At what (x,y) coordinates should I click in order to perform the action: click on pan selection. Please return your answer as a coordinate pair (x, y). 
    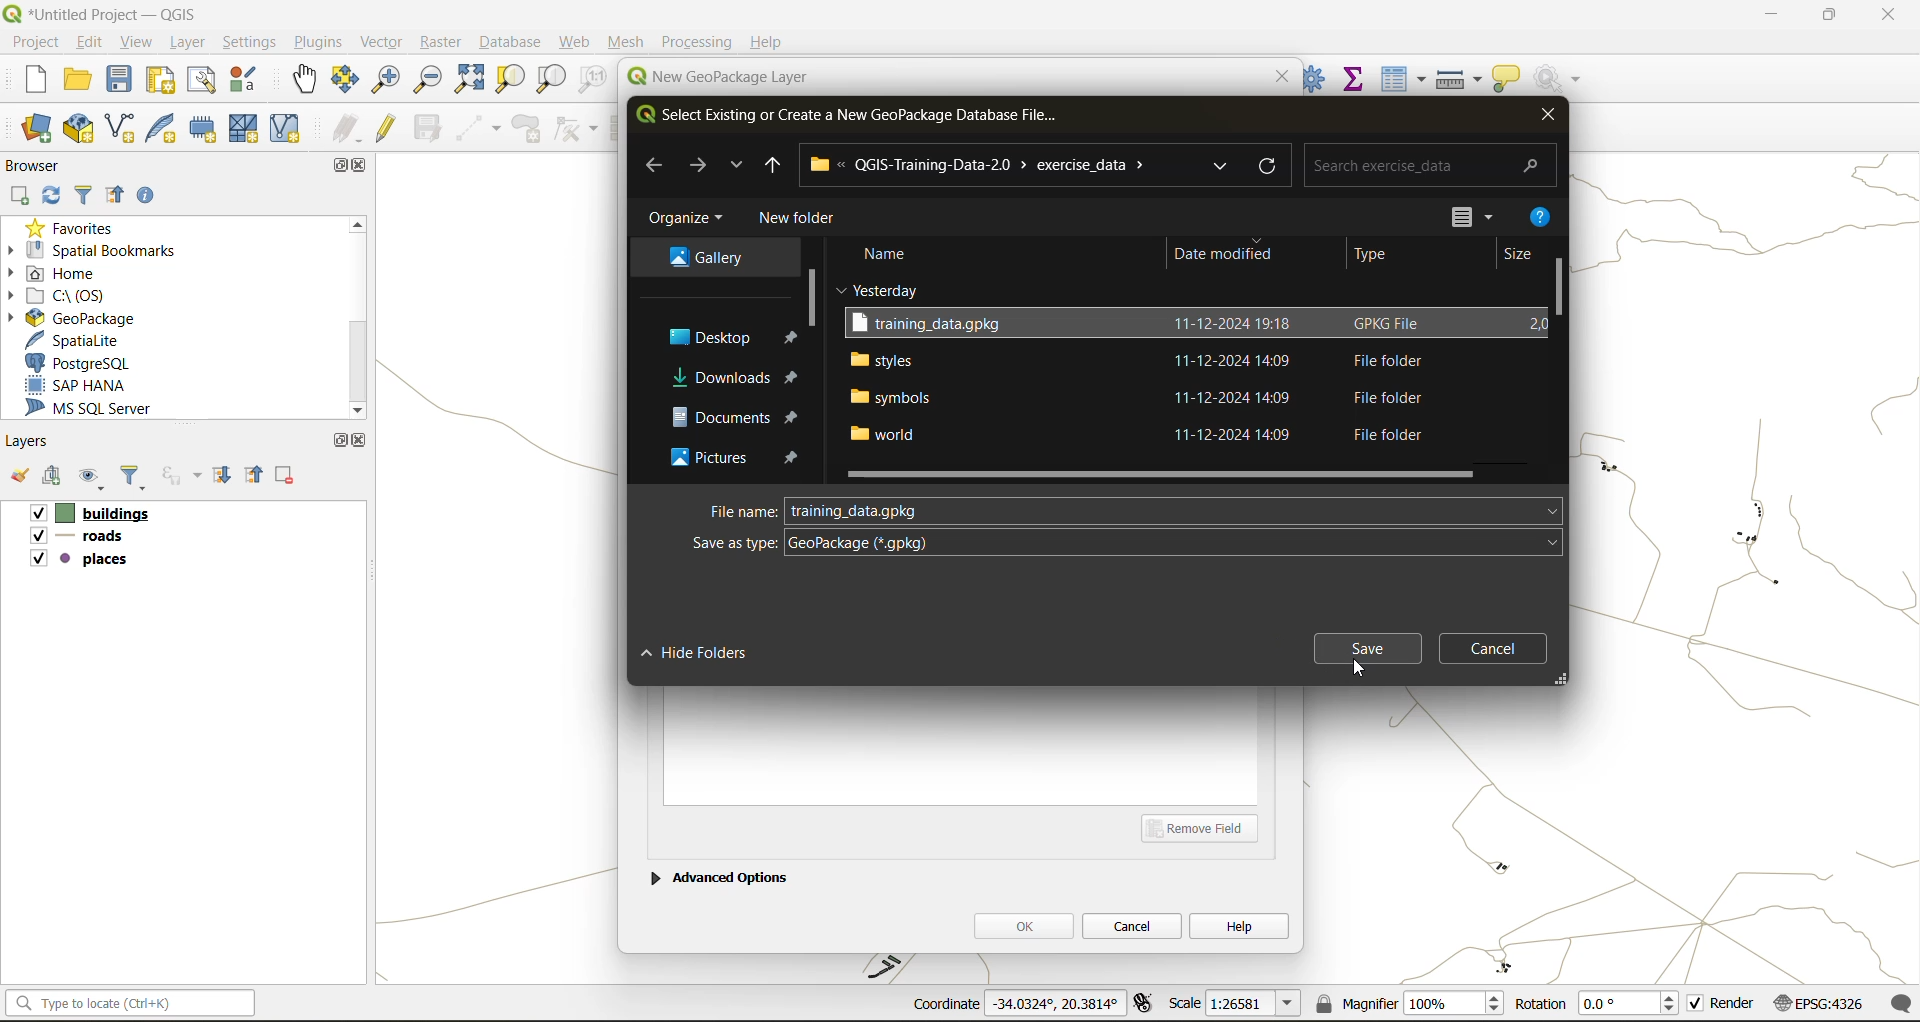
    Looking at the image, I should click on (346, 80).